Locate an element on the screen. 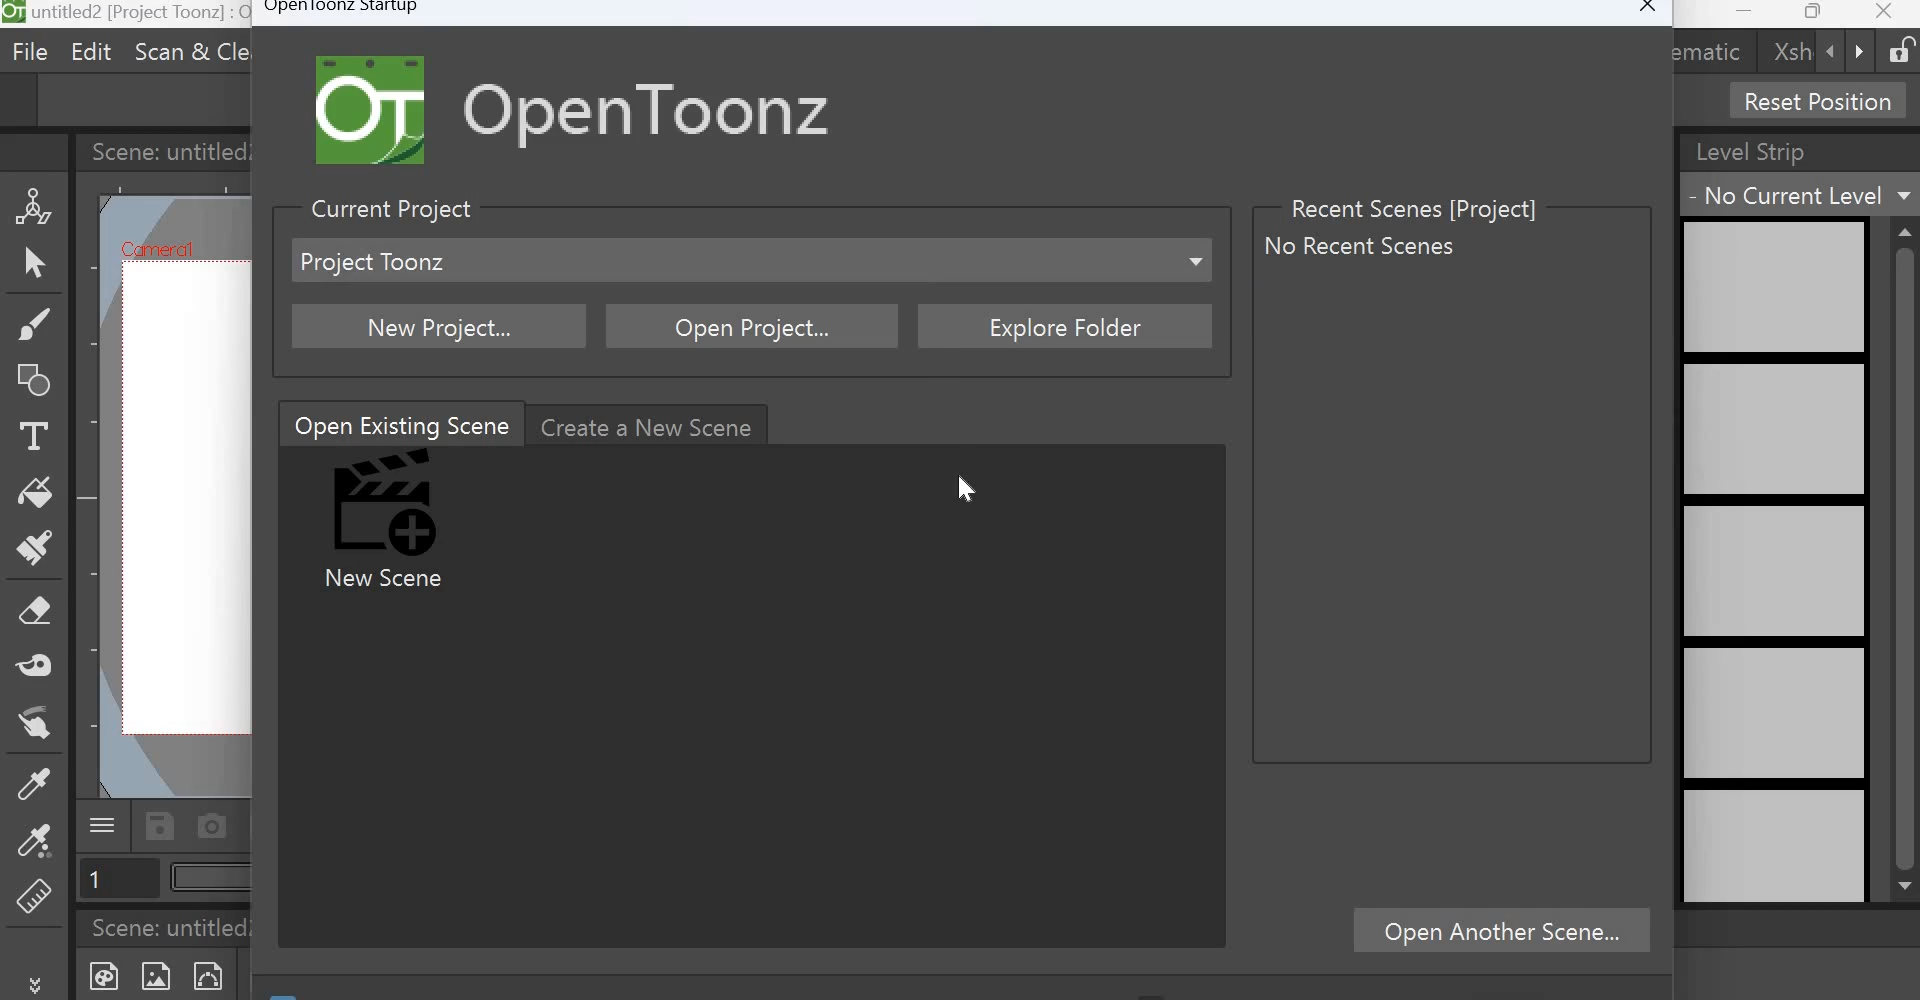  Paint brush tool is located at coordinates (36, 550).